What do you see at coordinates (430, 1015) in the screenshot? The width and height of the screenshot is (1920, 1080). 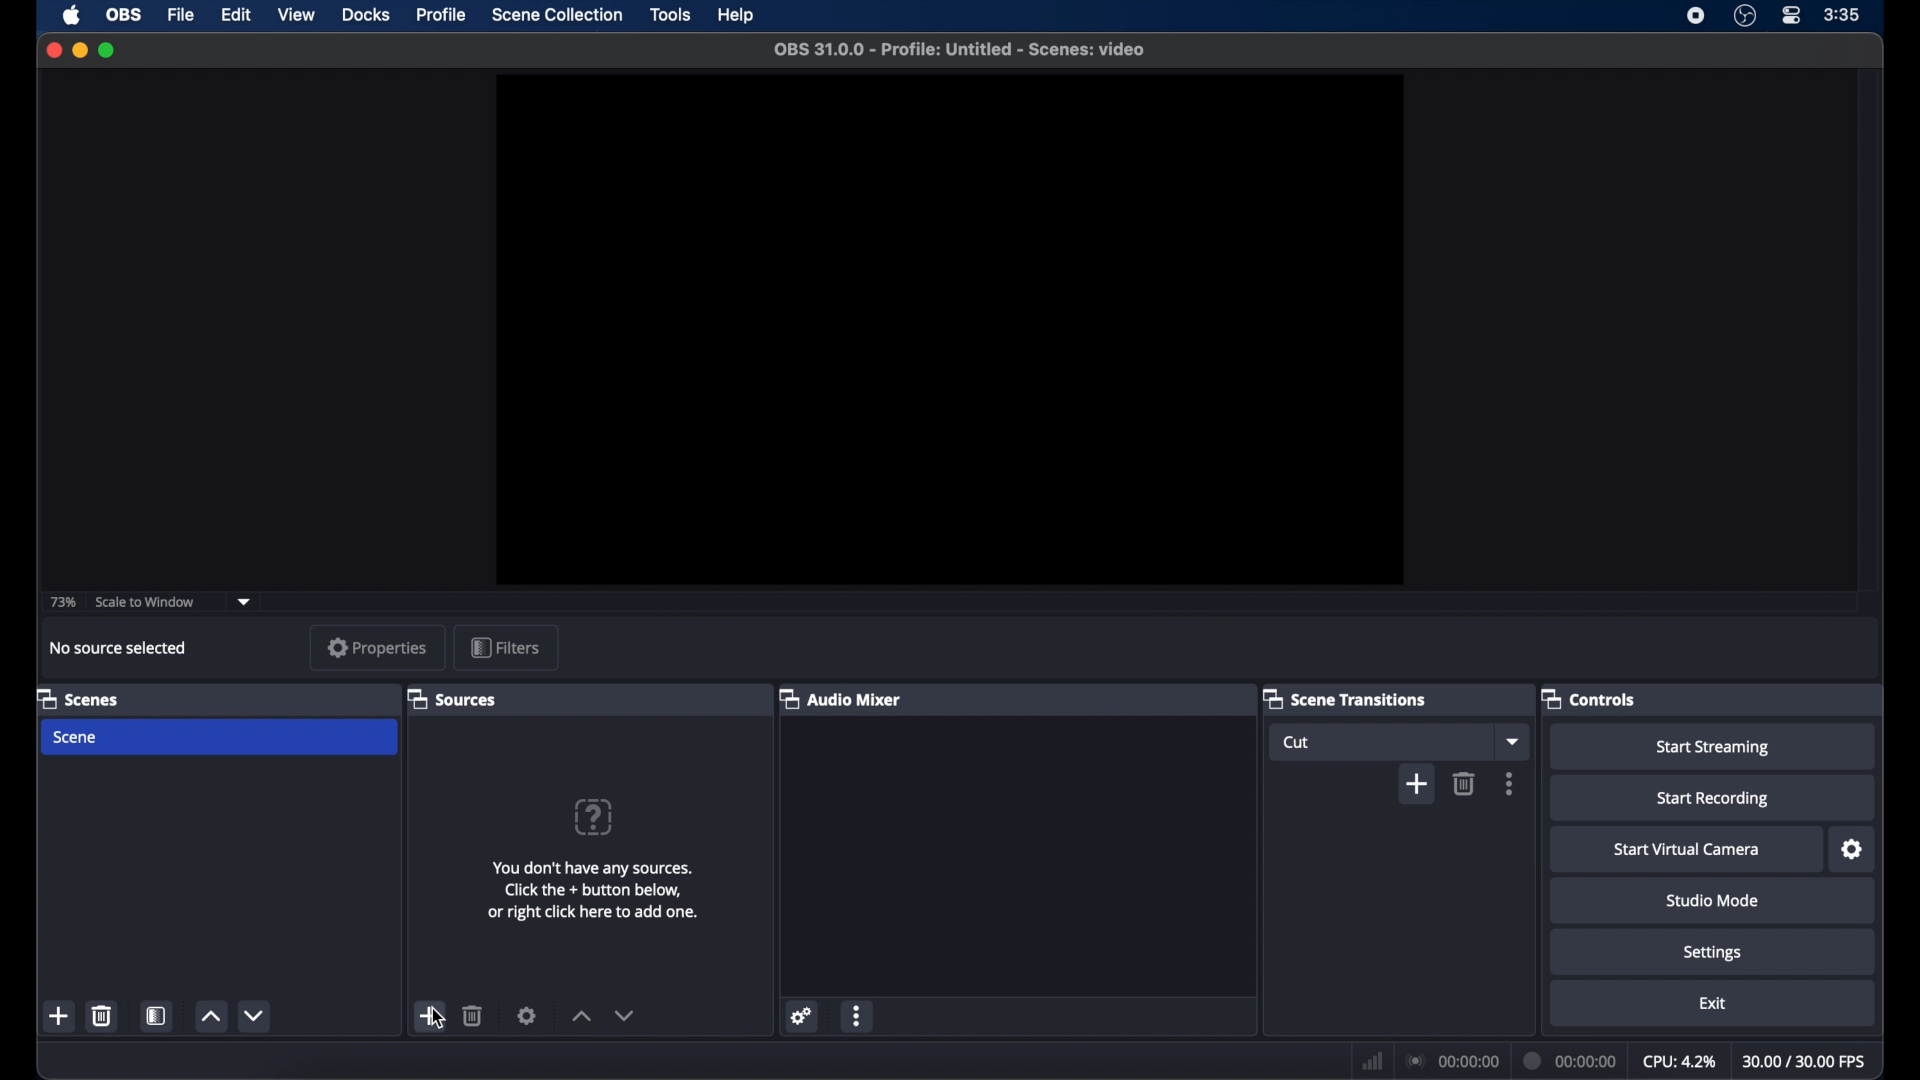 I see `add` at bounding box center [430, 1015].